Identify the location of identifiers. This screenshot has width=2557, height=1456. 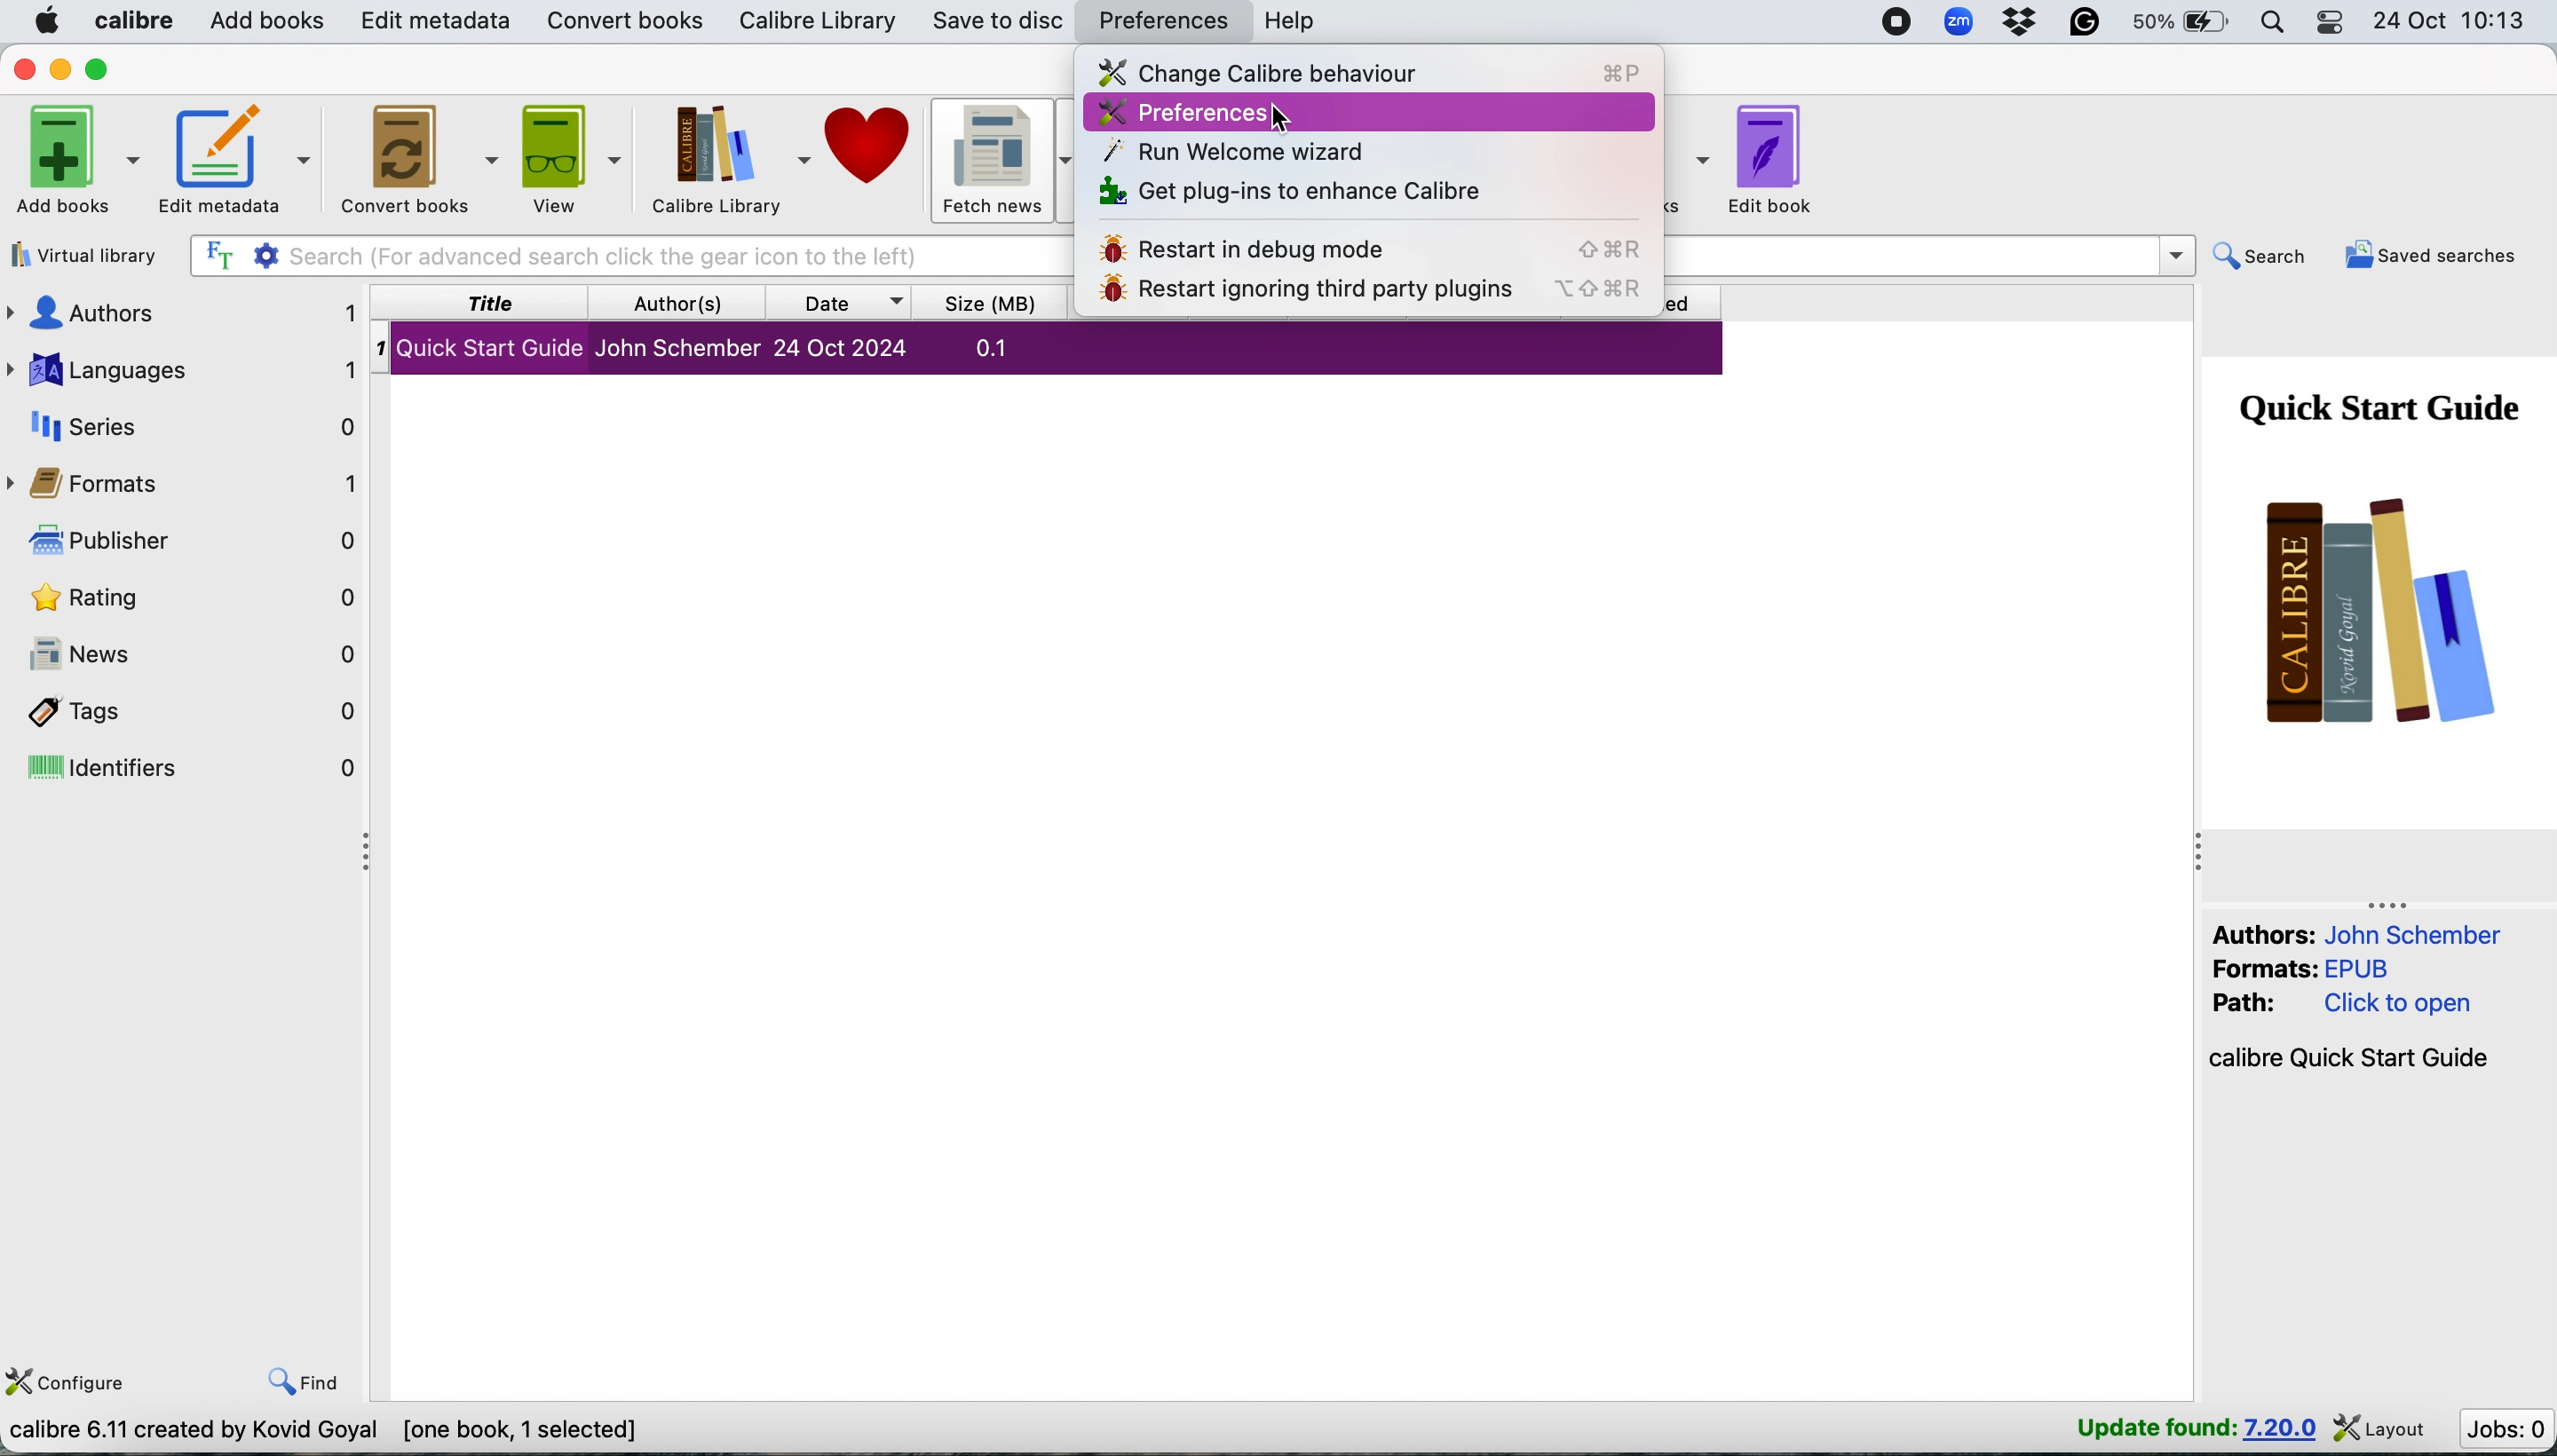
(193, 772).